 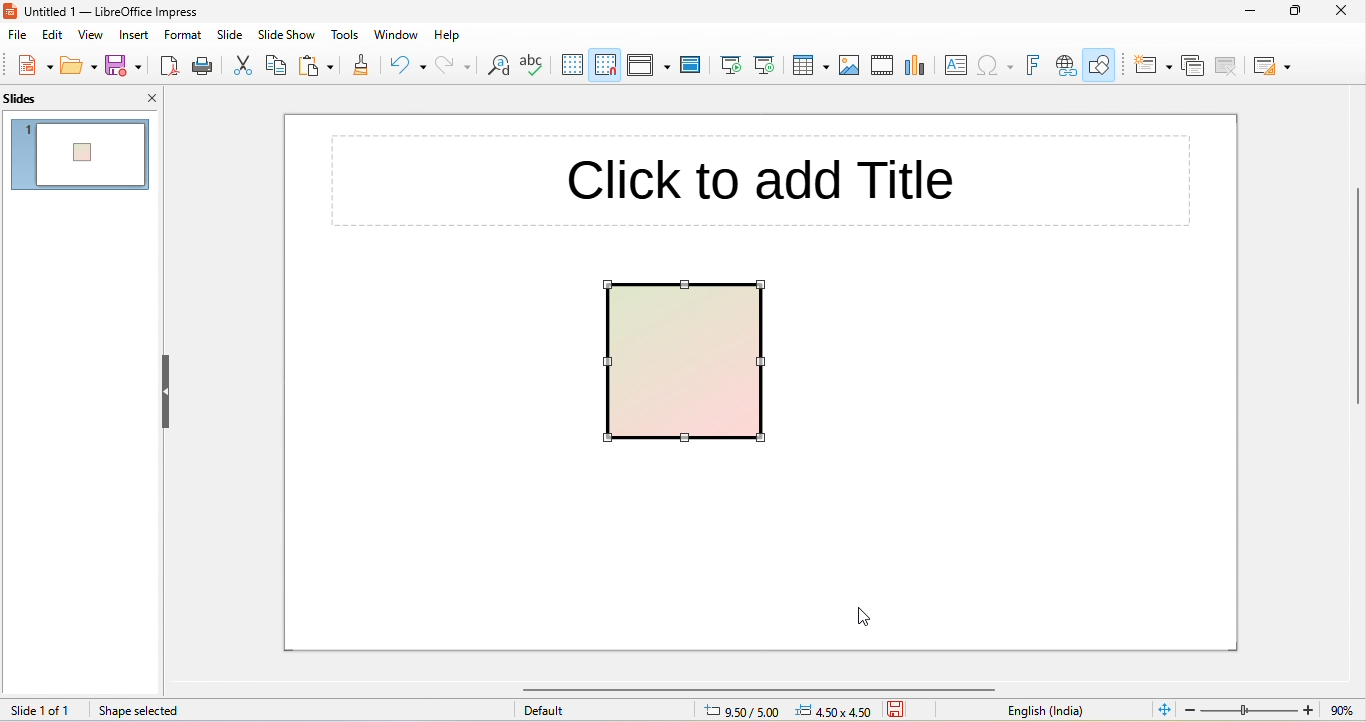 What do you see at coordinates (133, 35) in the screenshot?
I see `insert` at bounding box center [133, 35].